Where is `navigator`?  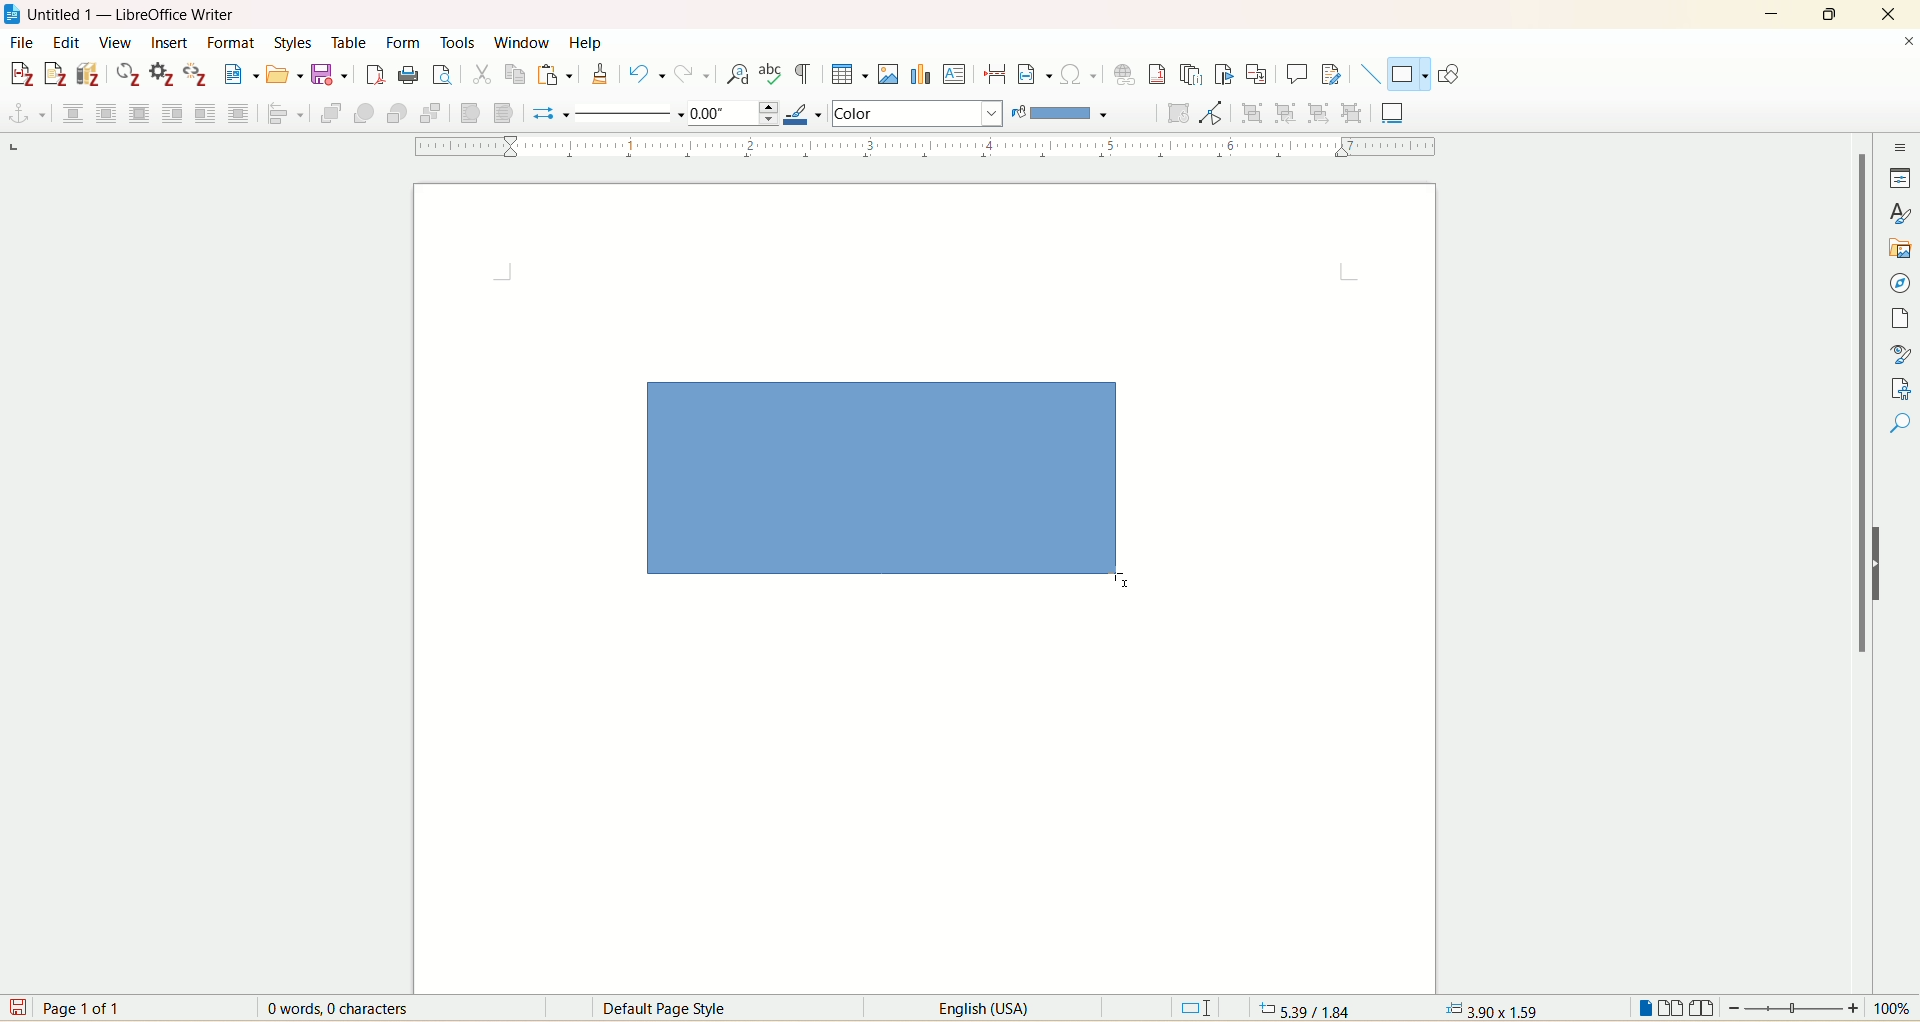
navigator is located at coordinates (1900, 284).